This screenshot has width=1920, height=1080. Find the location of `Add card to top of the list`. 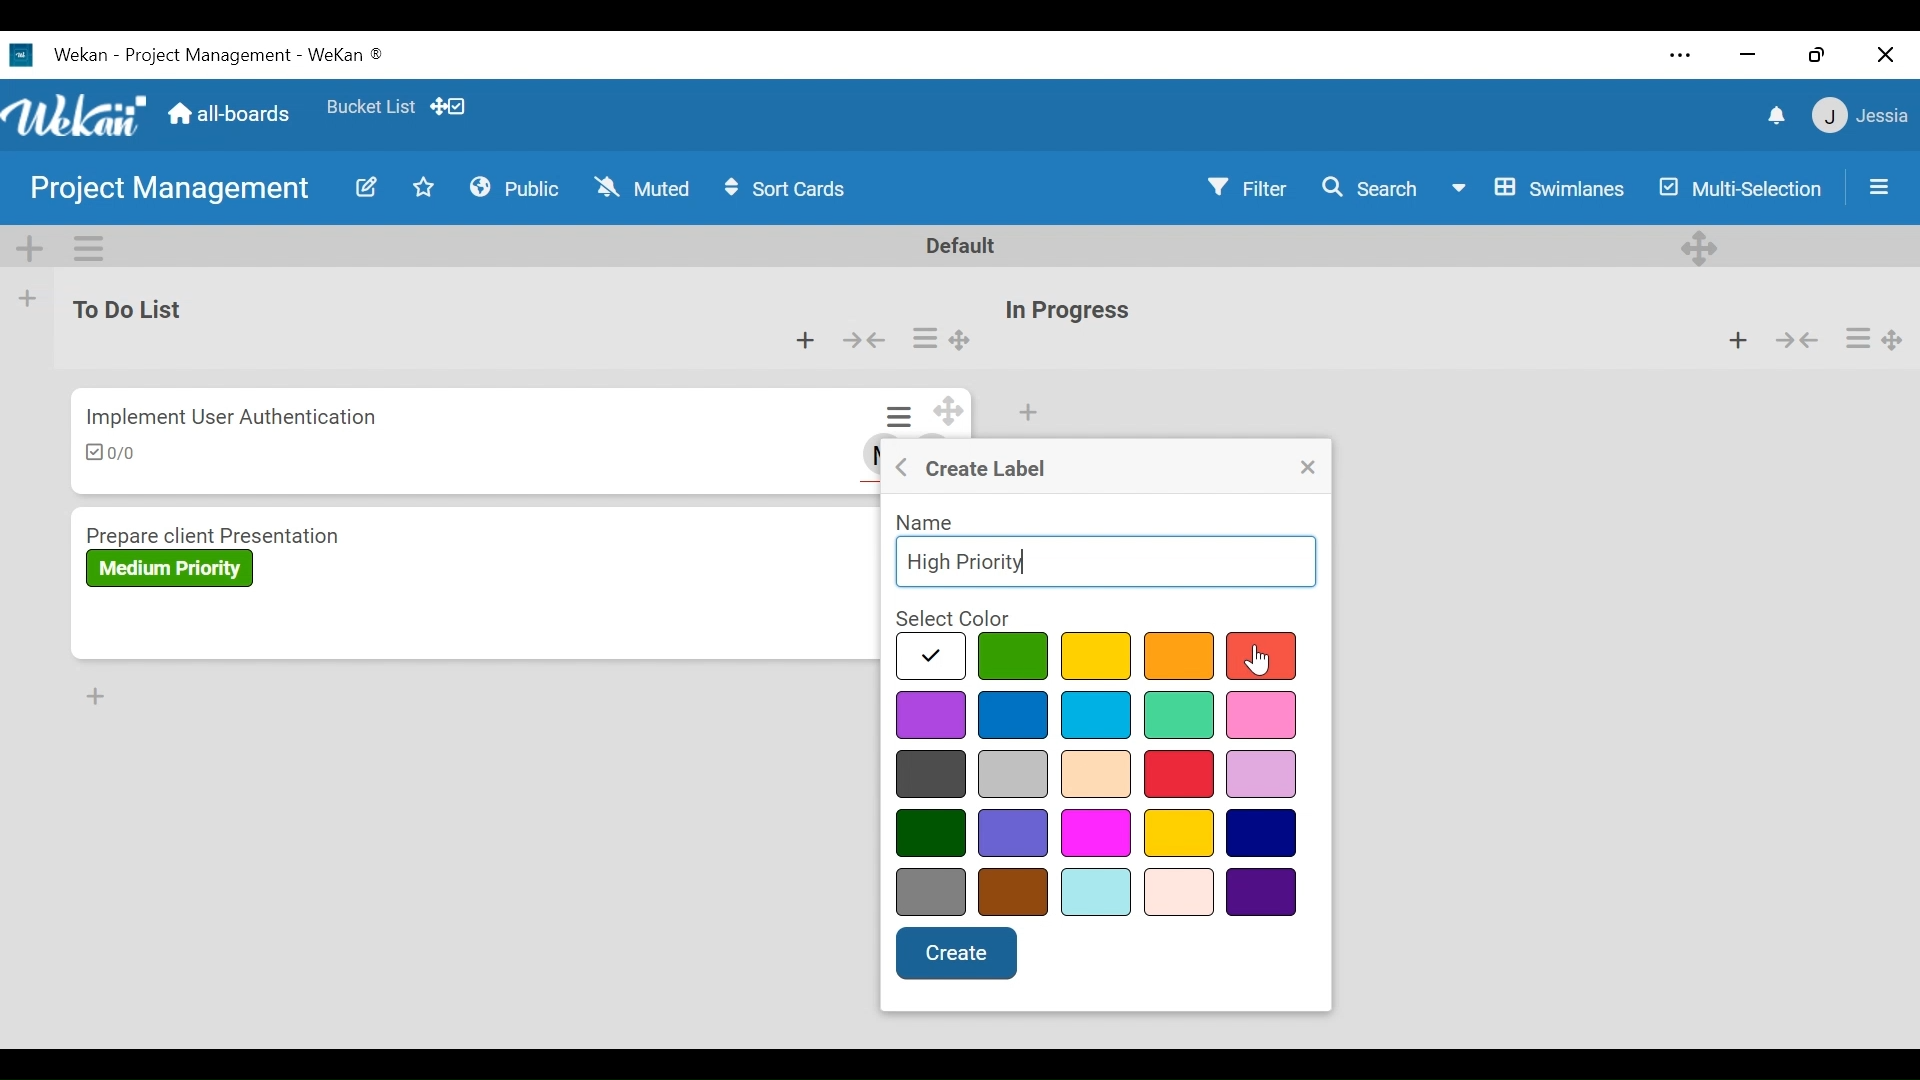

Add card to top of the list is located at coordinates (806, 342).